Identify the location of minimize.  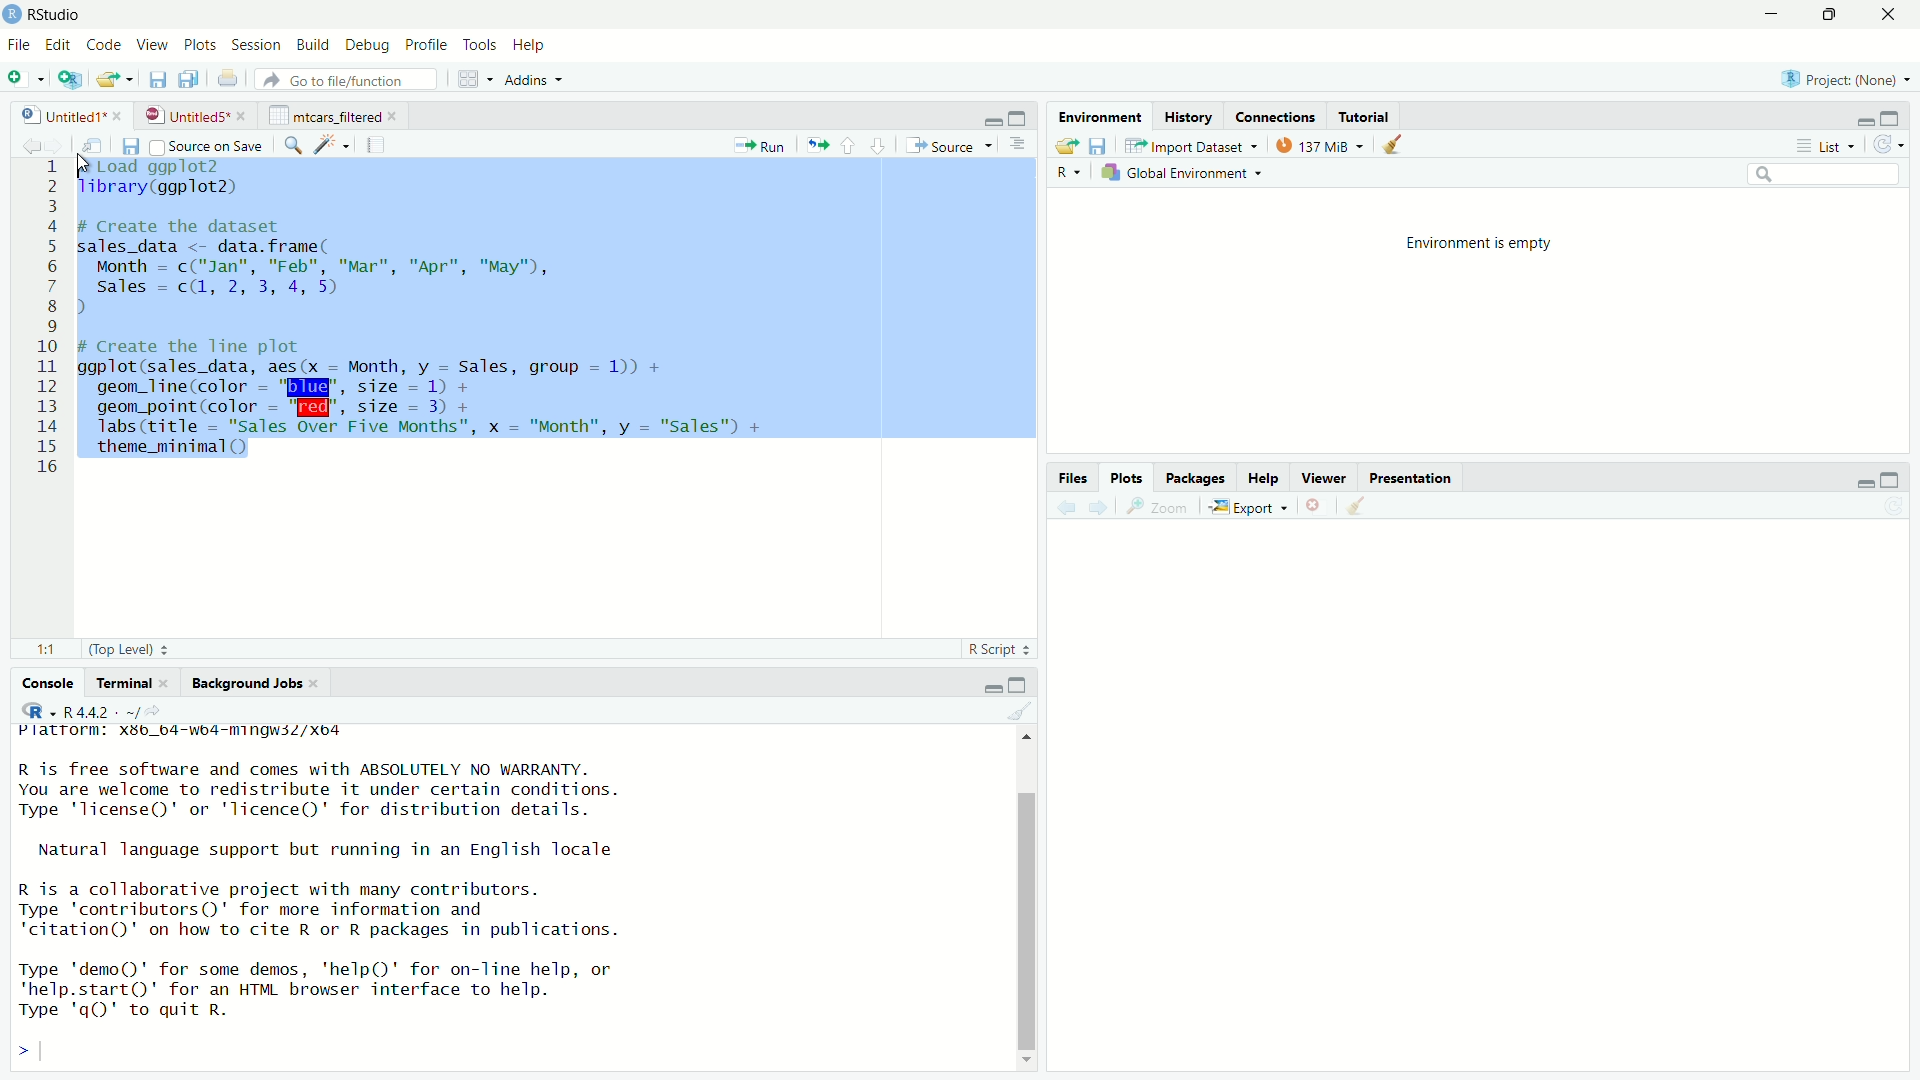
(1777, 13).